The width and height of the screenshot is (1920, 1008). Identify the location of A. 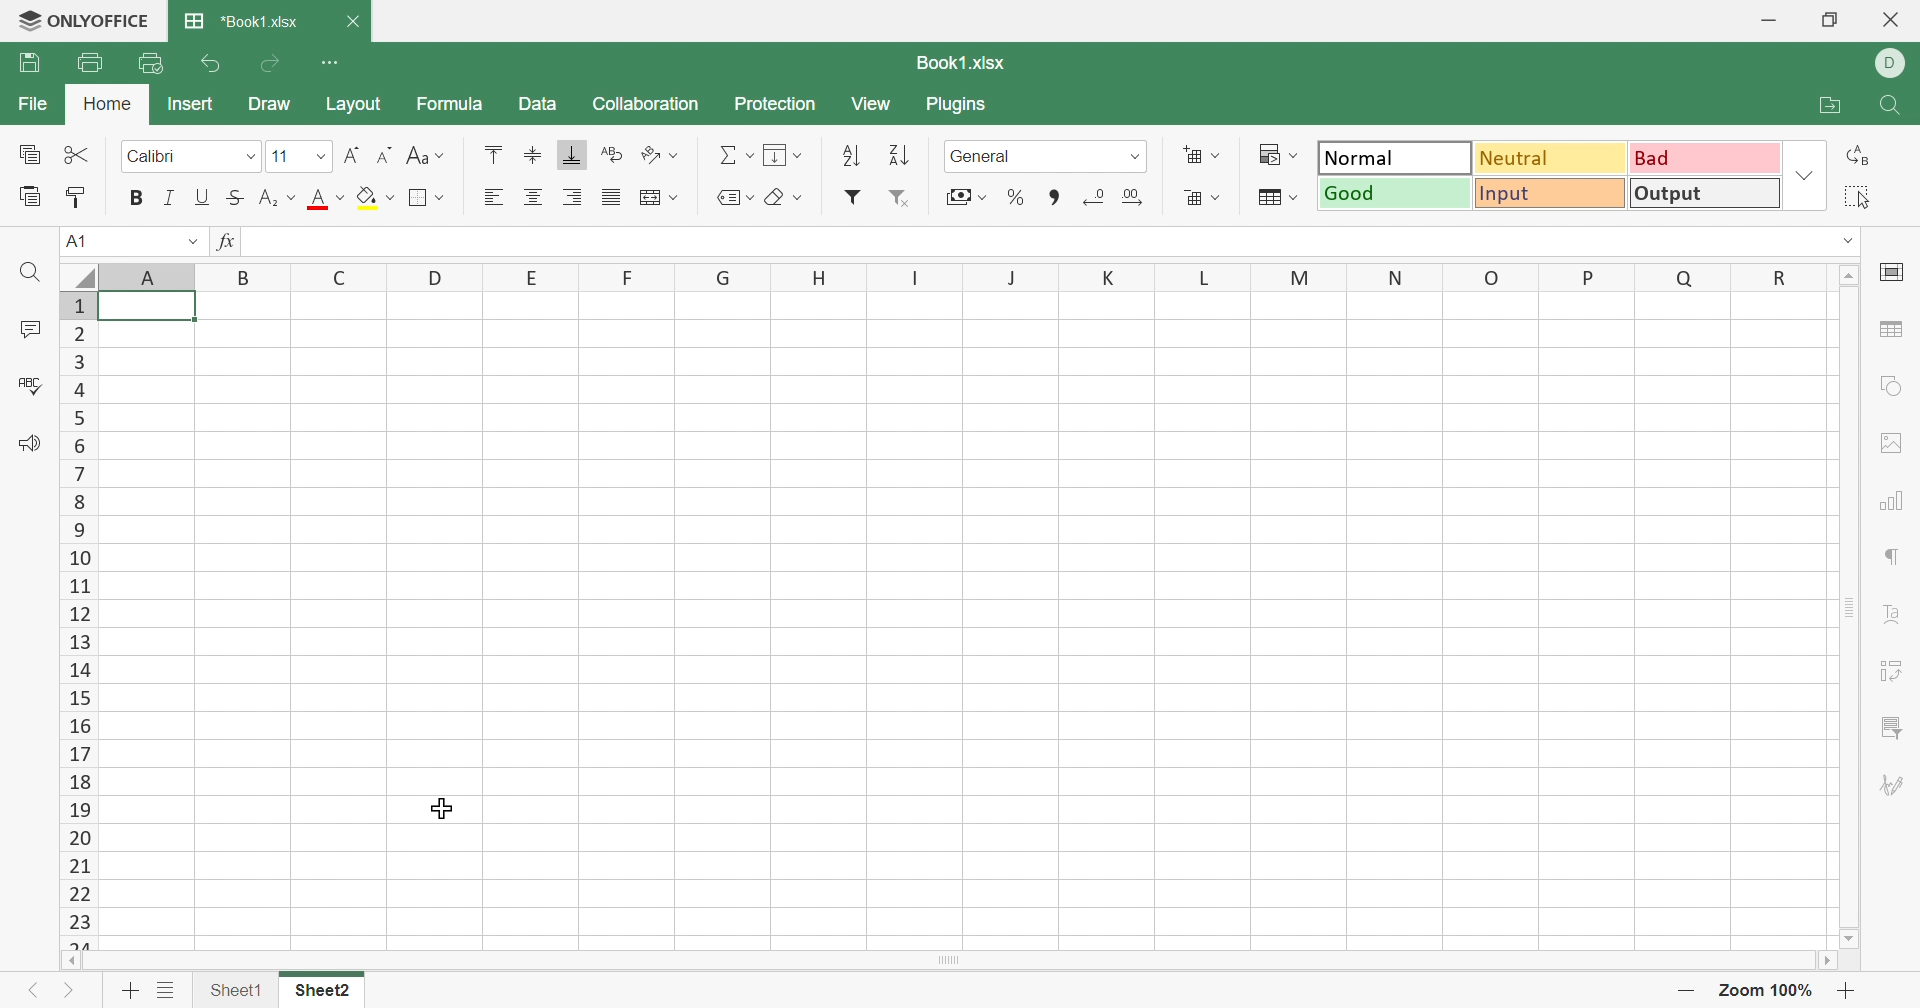
(145, 274).